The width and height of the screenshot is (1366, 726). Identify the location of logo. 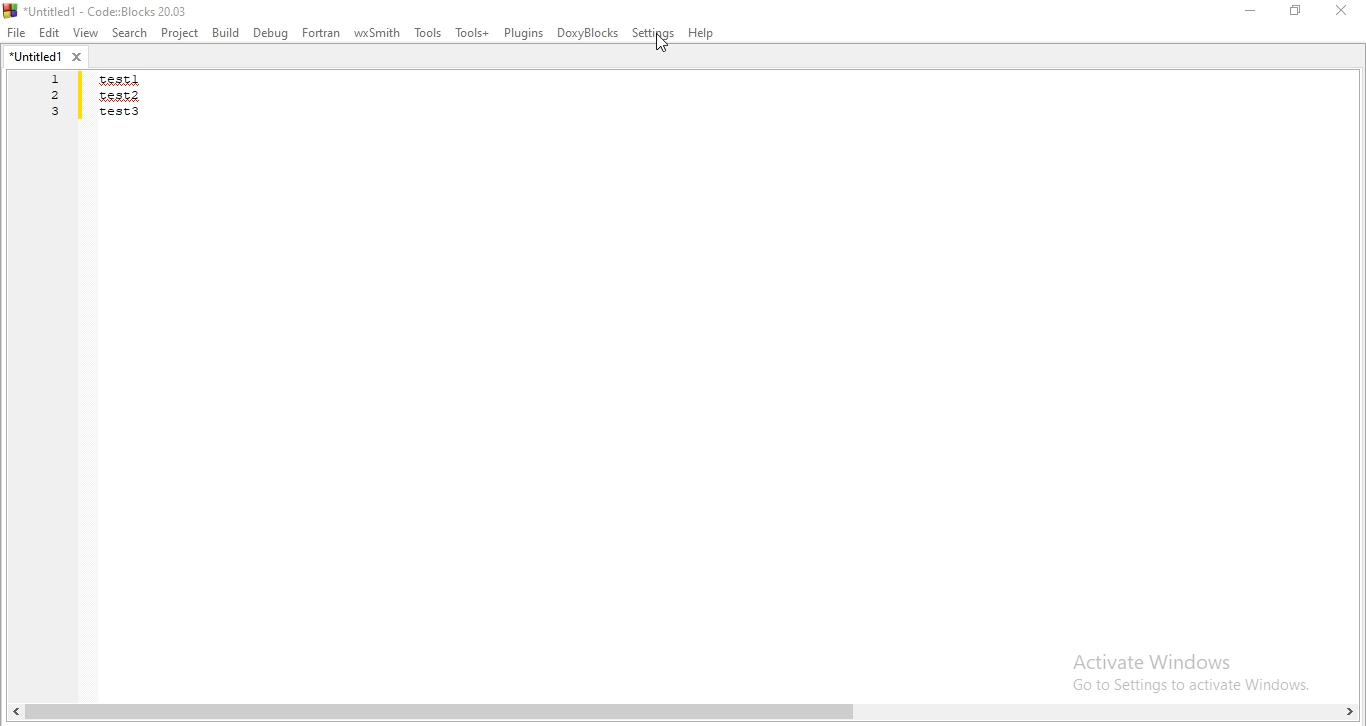
(102, 9).